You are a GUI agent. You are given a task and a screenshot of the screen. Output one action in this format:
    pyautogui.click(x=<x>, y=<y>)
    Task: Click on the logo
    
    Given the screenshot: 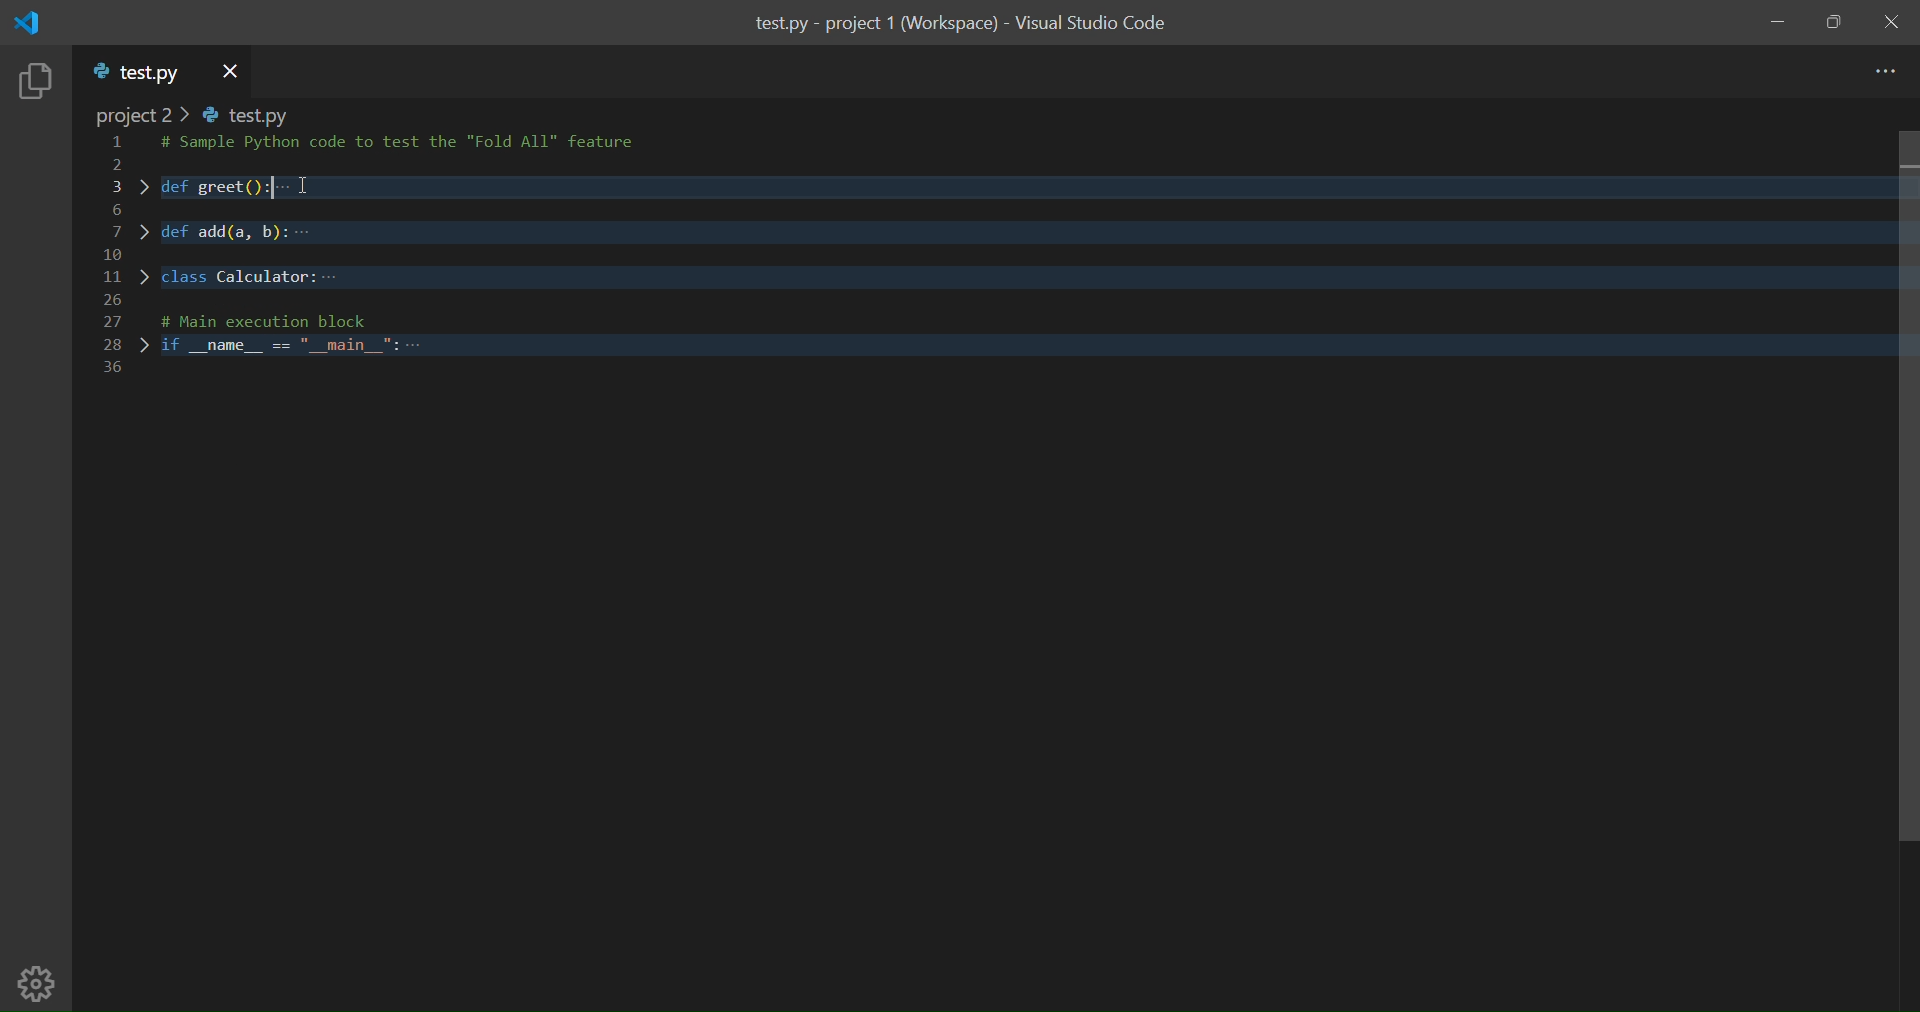 What is the action you would take?
    pyautogui.click(x=34, y=23)
    